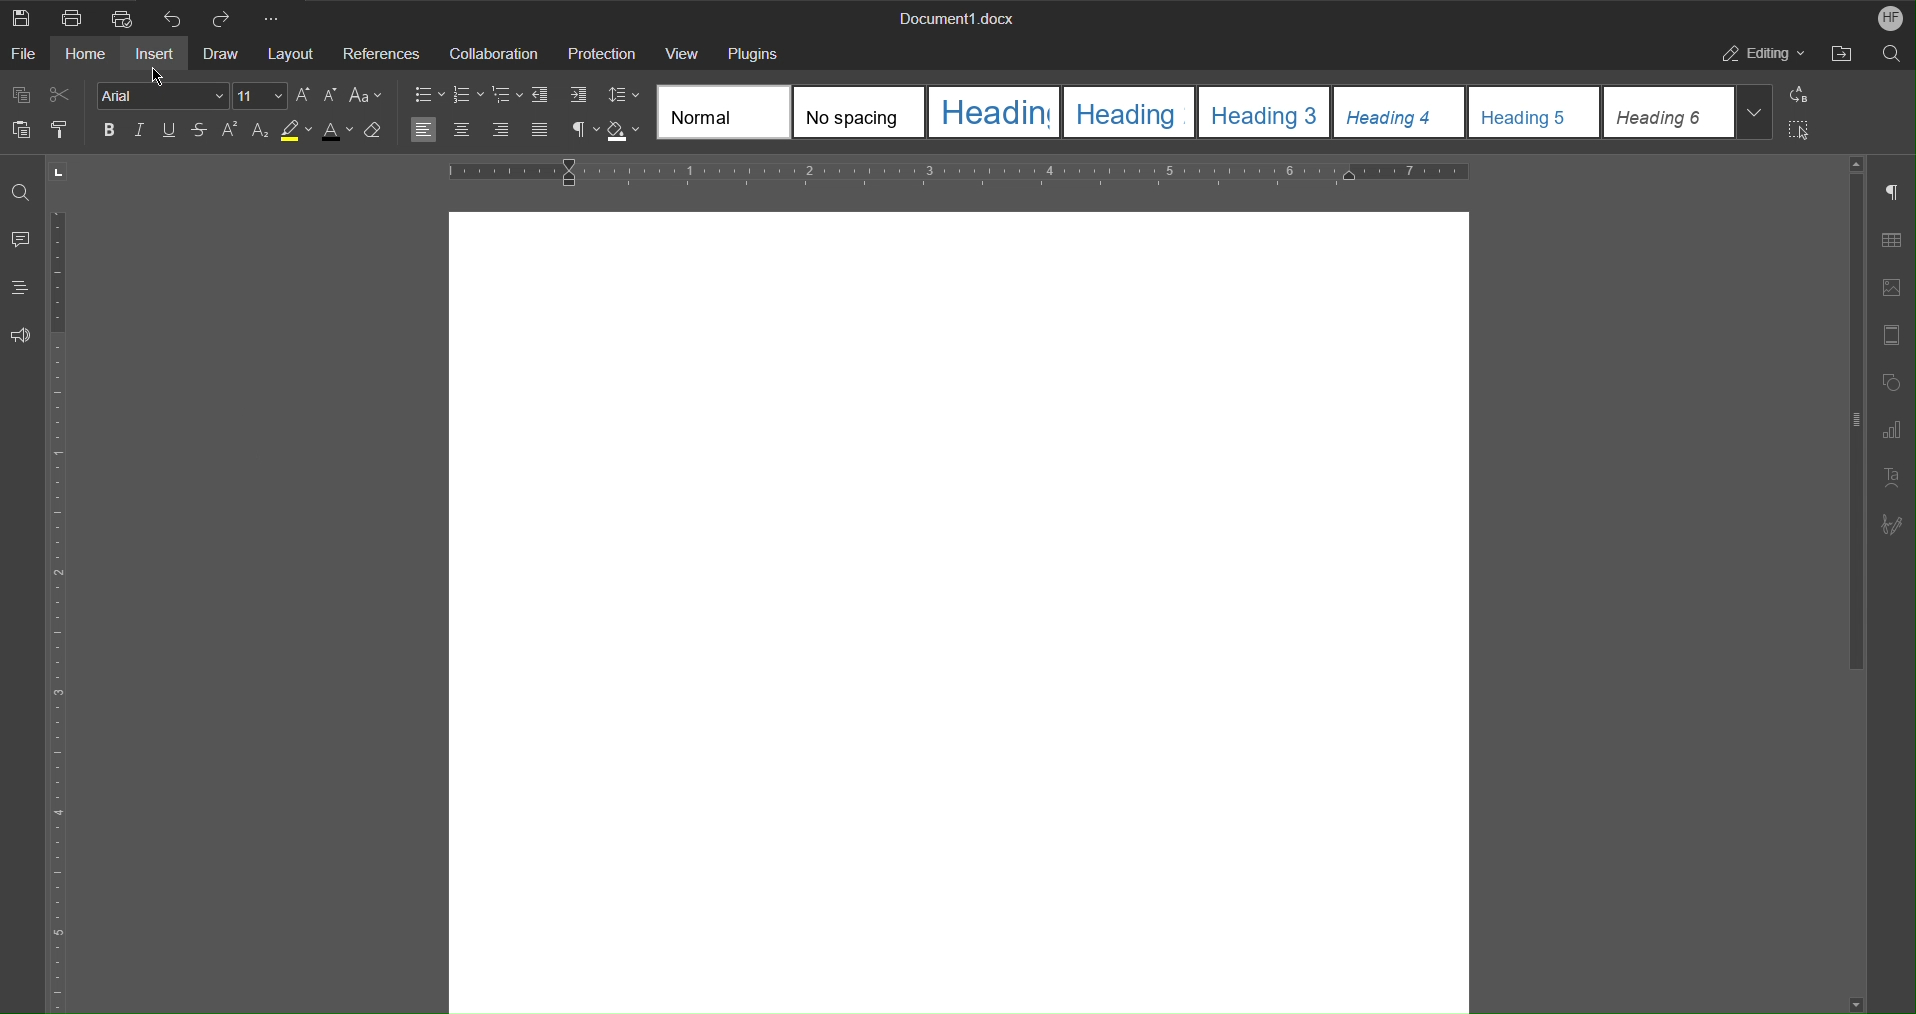  What do you see at coordinates (112, 129) in the screenshot?
I see `Bold` at bounding box center [112, 129].